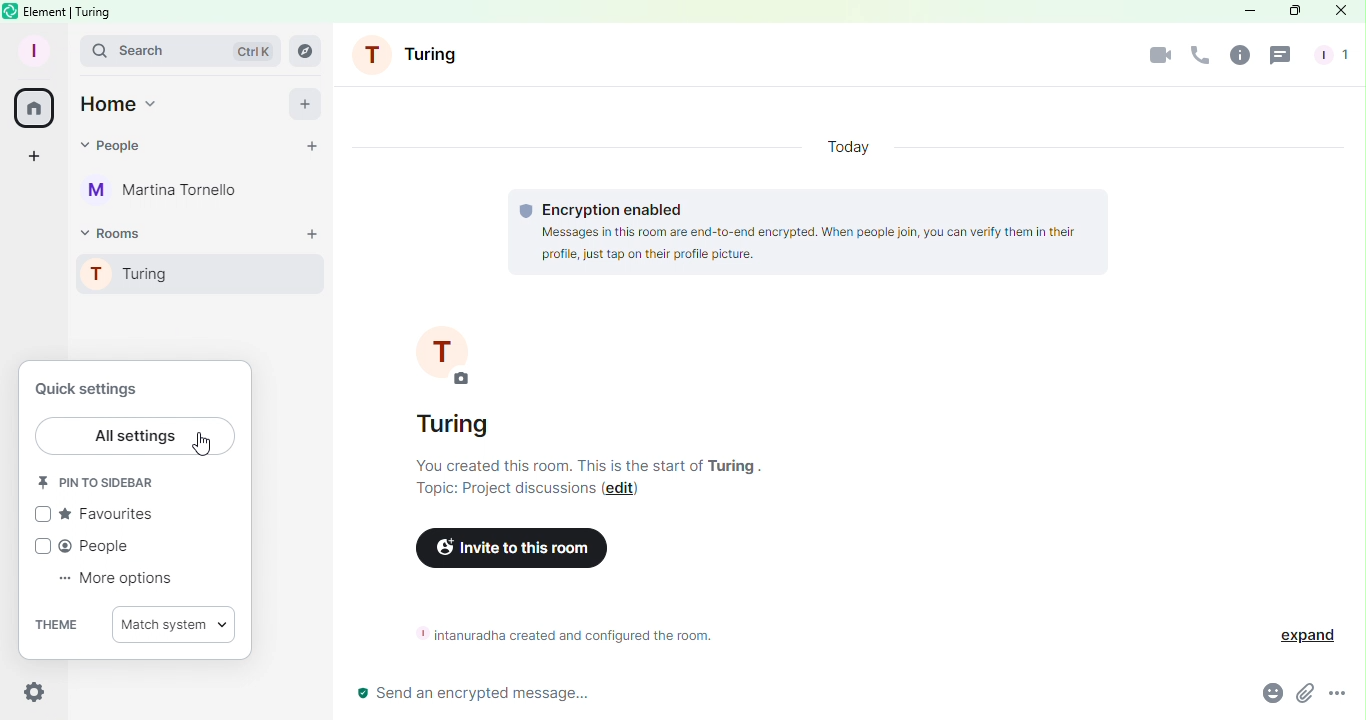 This screenshot has height=720, width=1366. What do you see at coordinates (808, 232) in the screenshot?
I see `Encryption information` at bounding box center [808, 232].